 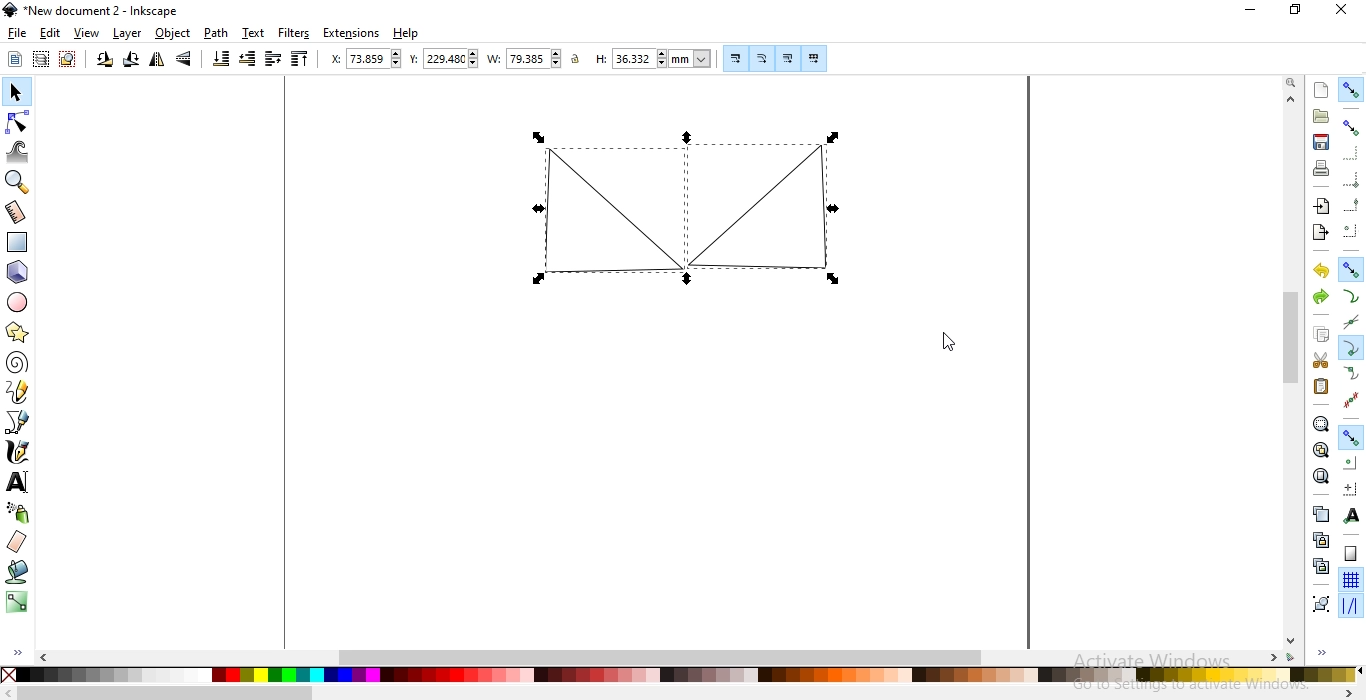 What do you see at coordinates (785, 58) in the screenshot?
I see `move gradients along with objects` at bounding box center [785, 58].